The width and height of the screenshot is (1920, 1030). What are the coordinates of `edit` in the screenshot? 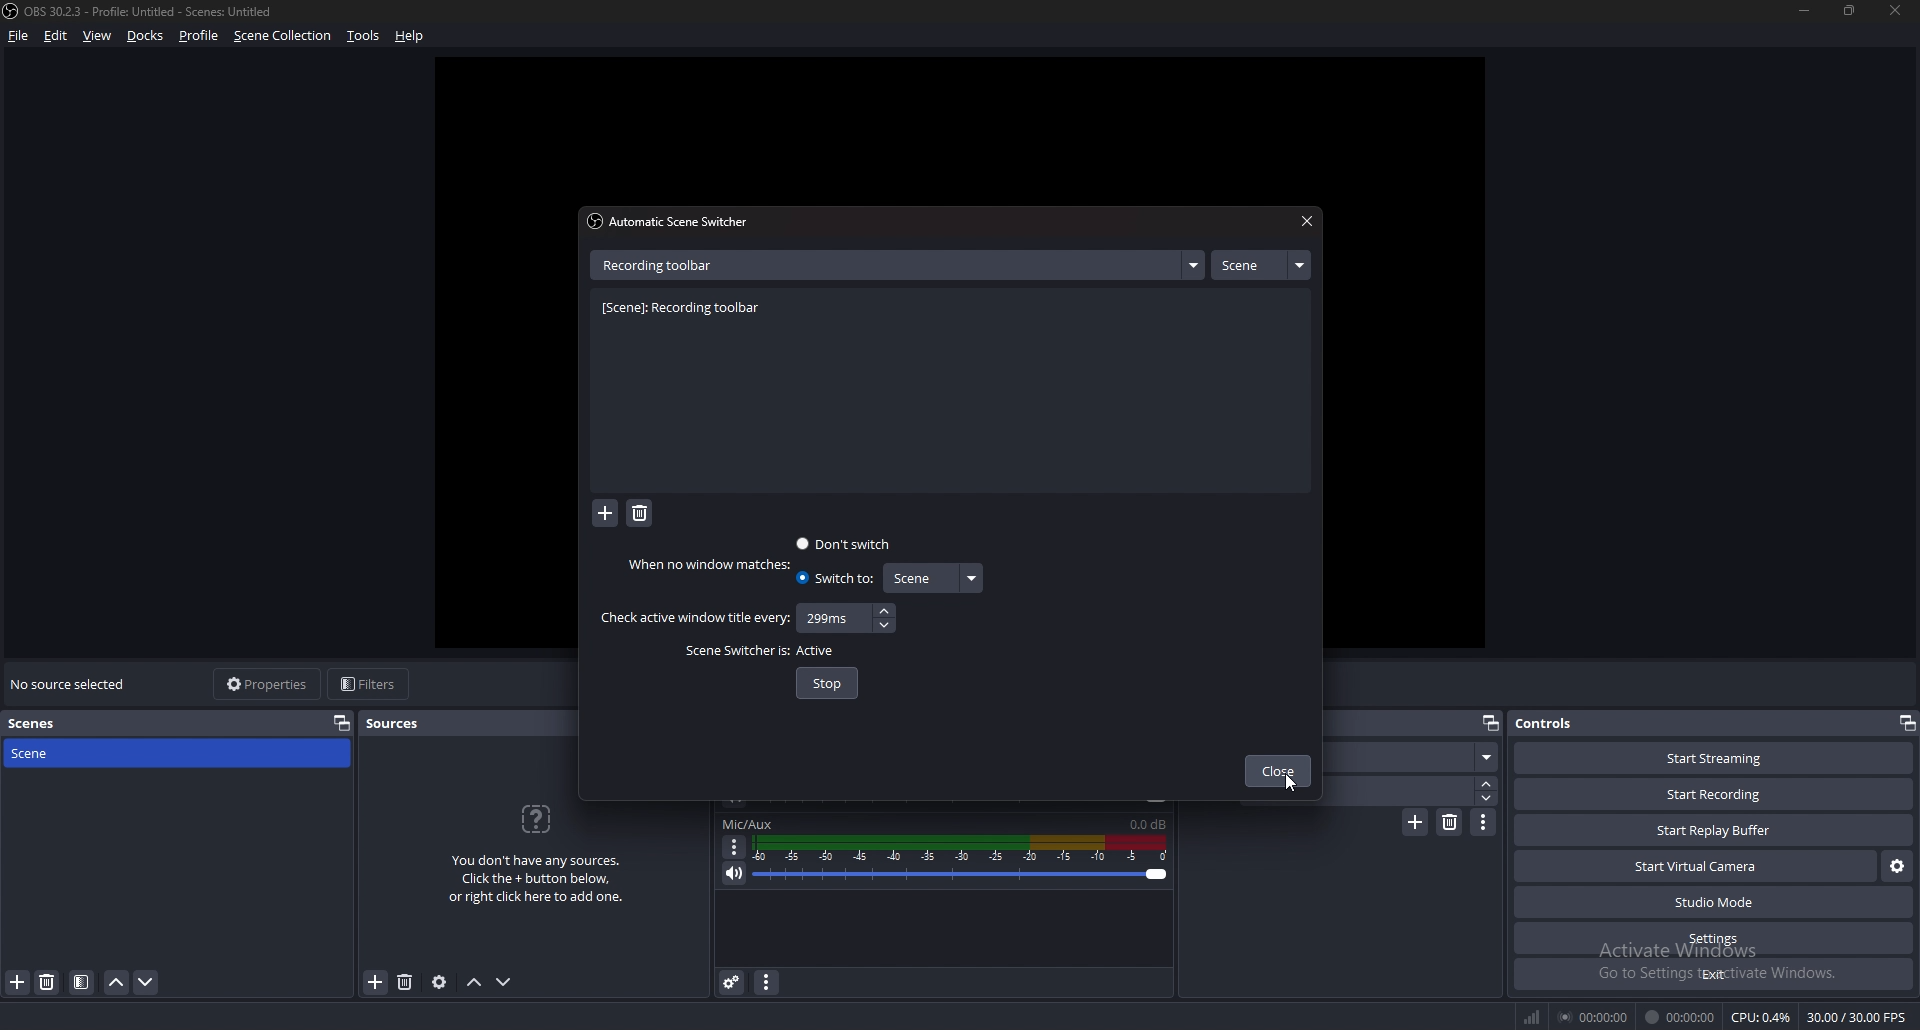 It's located at (56, 35).